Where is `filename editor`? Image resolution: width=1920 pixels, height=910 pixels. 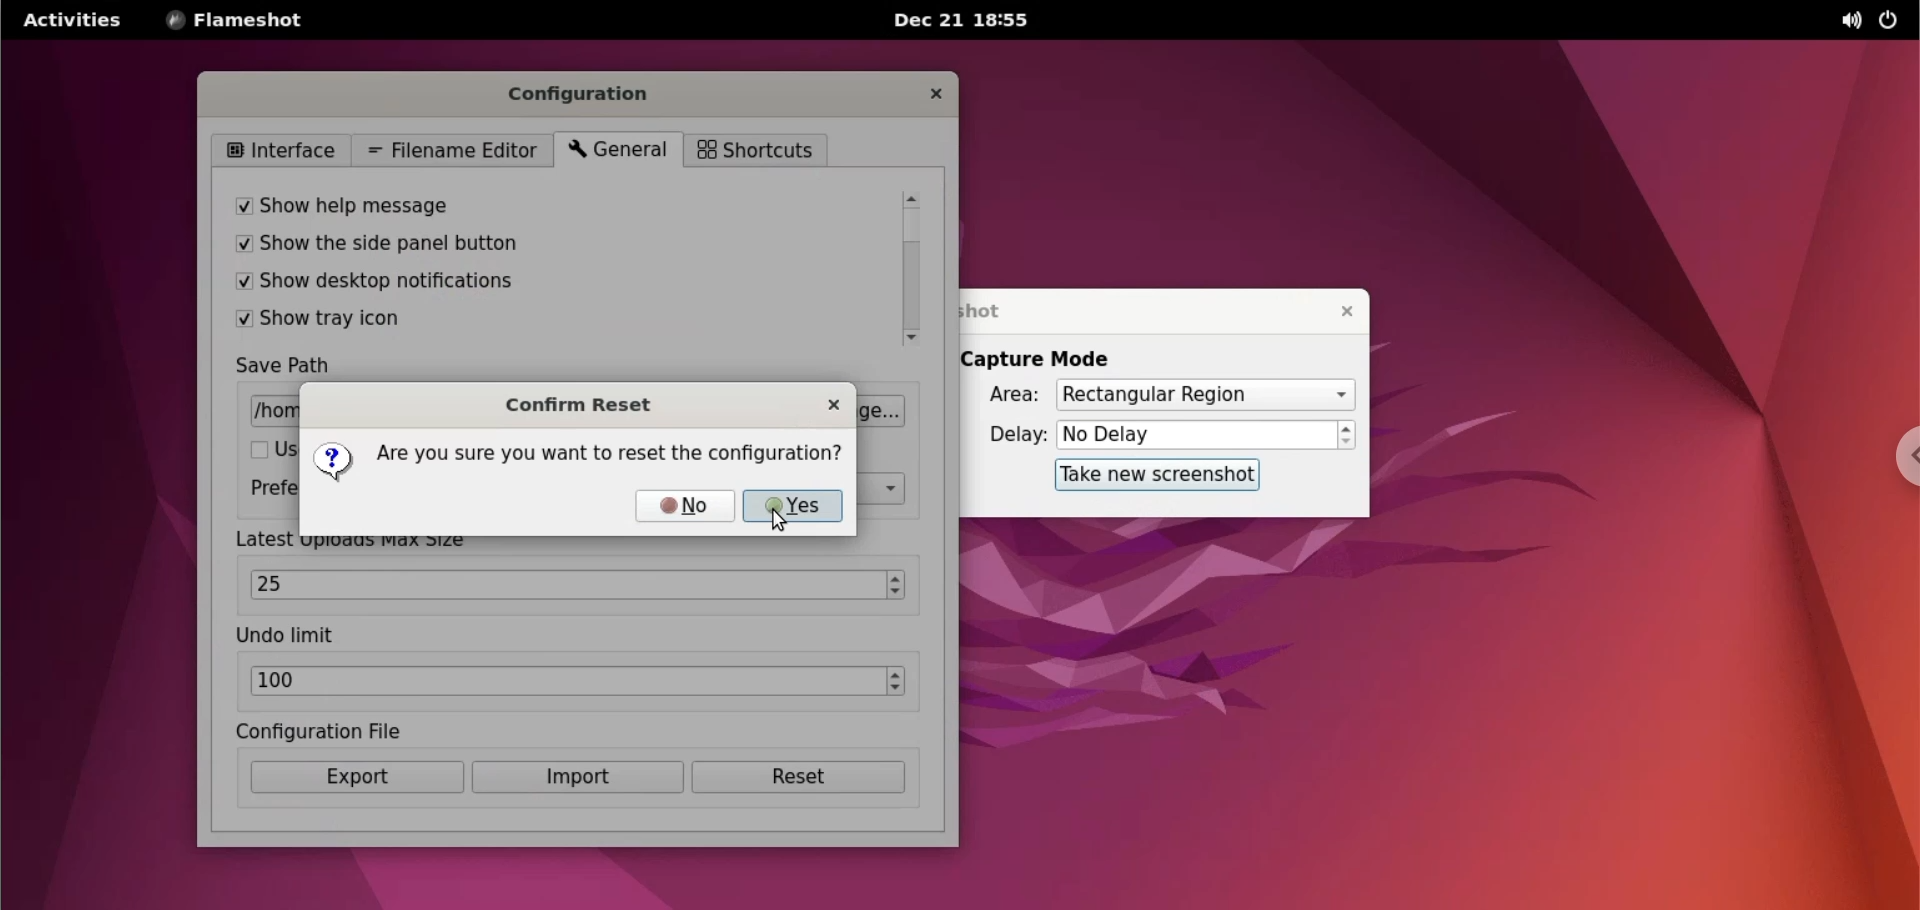 filename editor is located at coordinates (454, 149).